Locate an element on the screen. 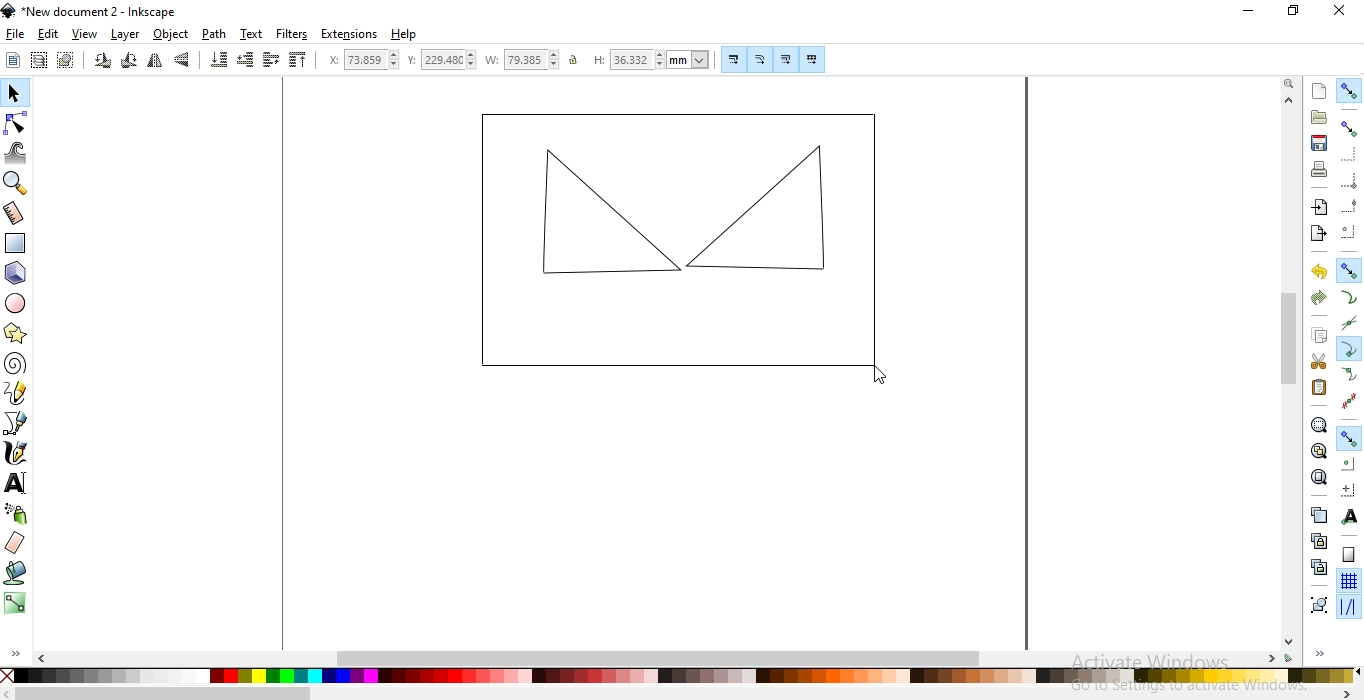 Image resolution: width=1364 pixels, height=700 pixels. import a bitmap is located at coordinates (1319, 207).